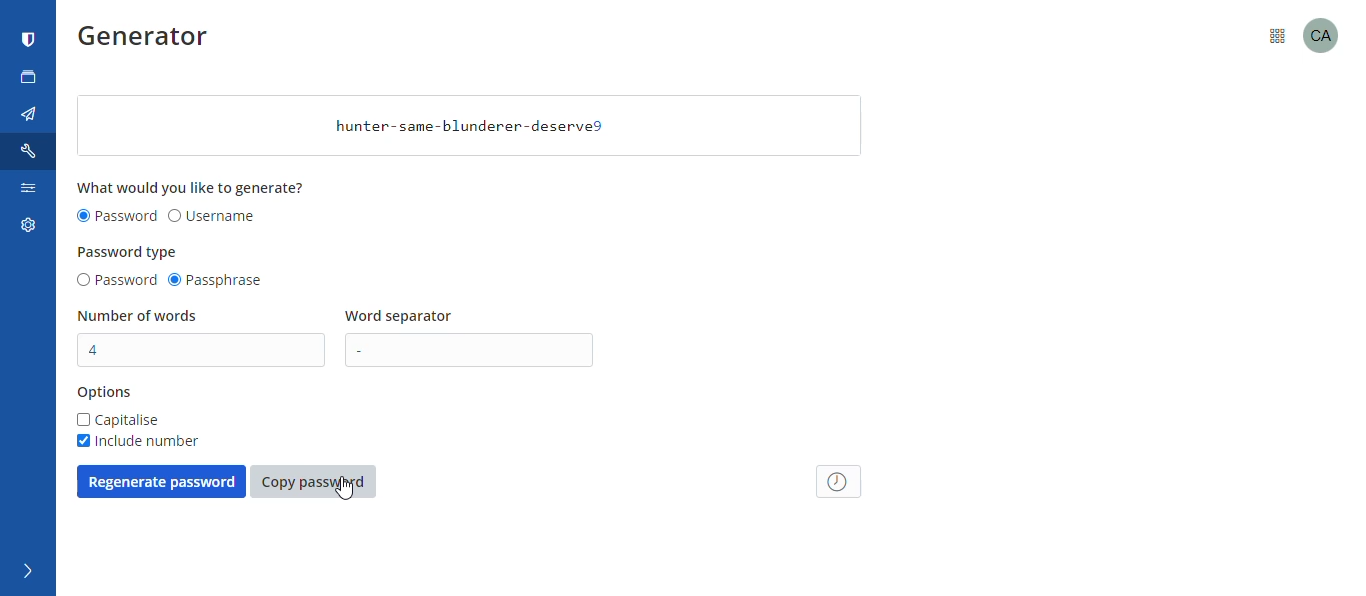 This screenshot has height=596, width=1366. What do you see at coordinates (27, 192) in the screenshot?
I see `search settings` at bounding box center [27, 192].